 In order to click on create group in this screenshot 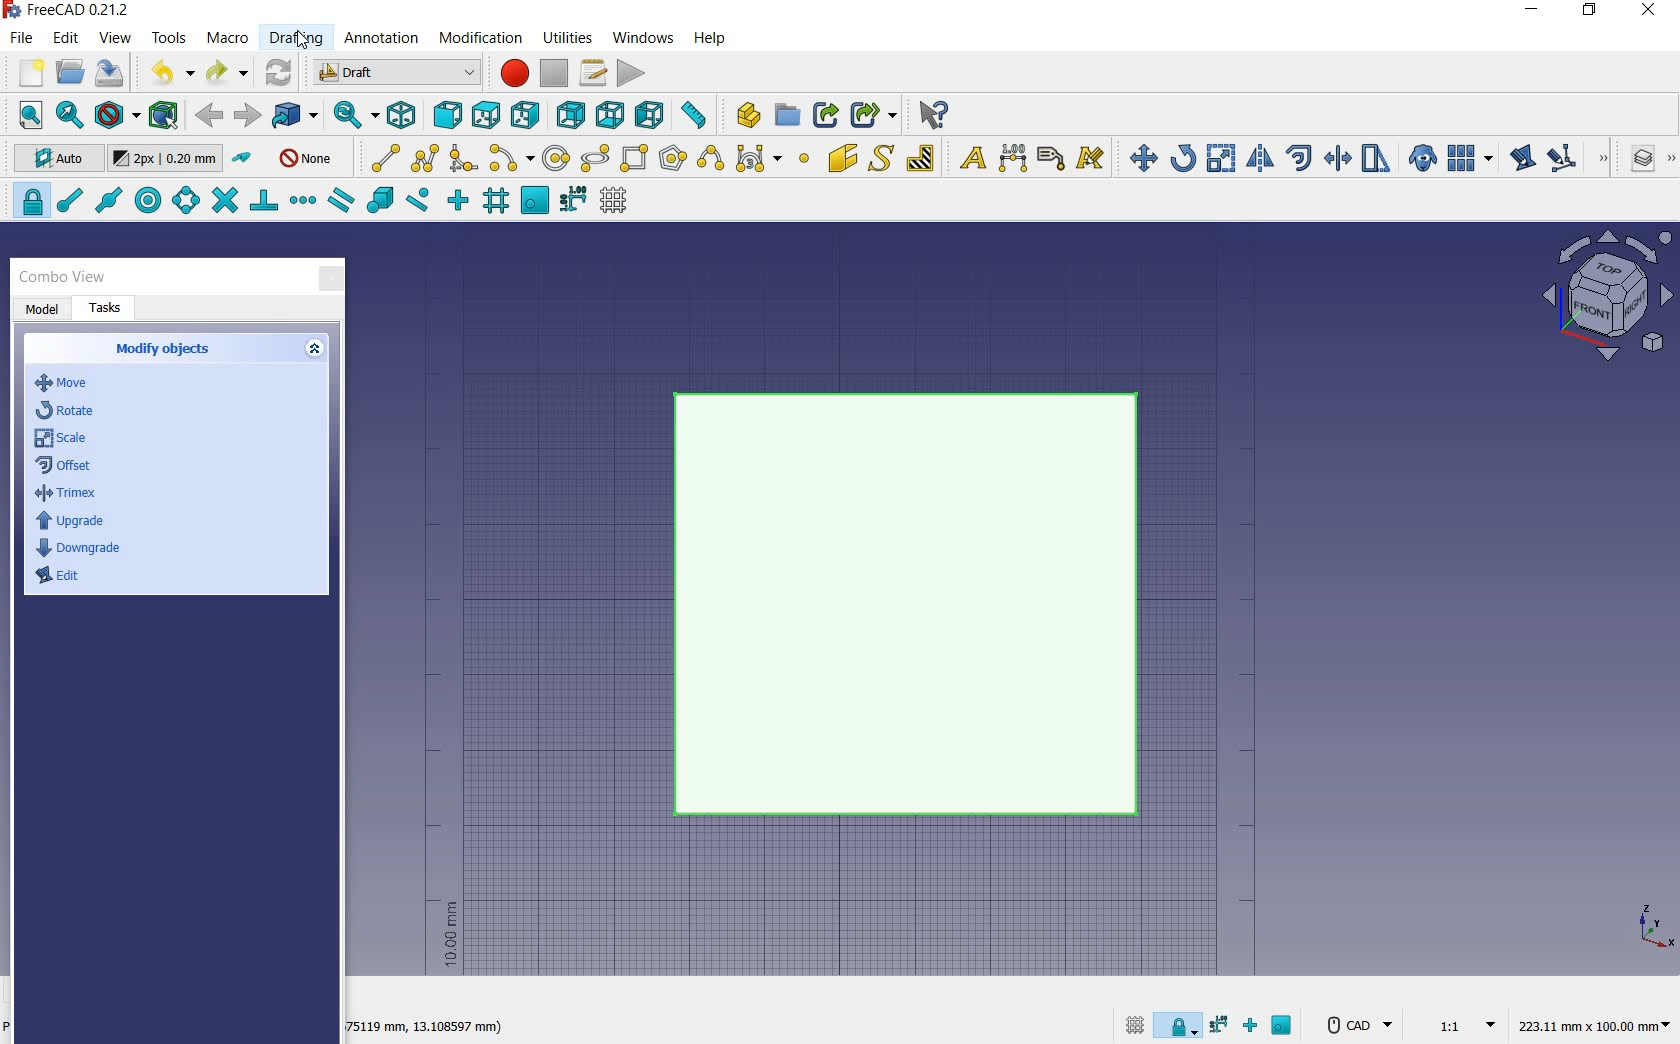, I will do `click(787, 115)`.